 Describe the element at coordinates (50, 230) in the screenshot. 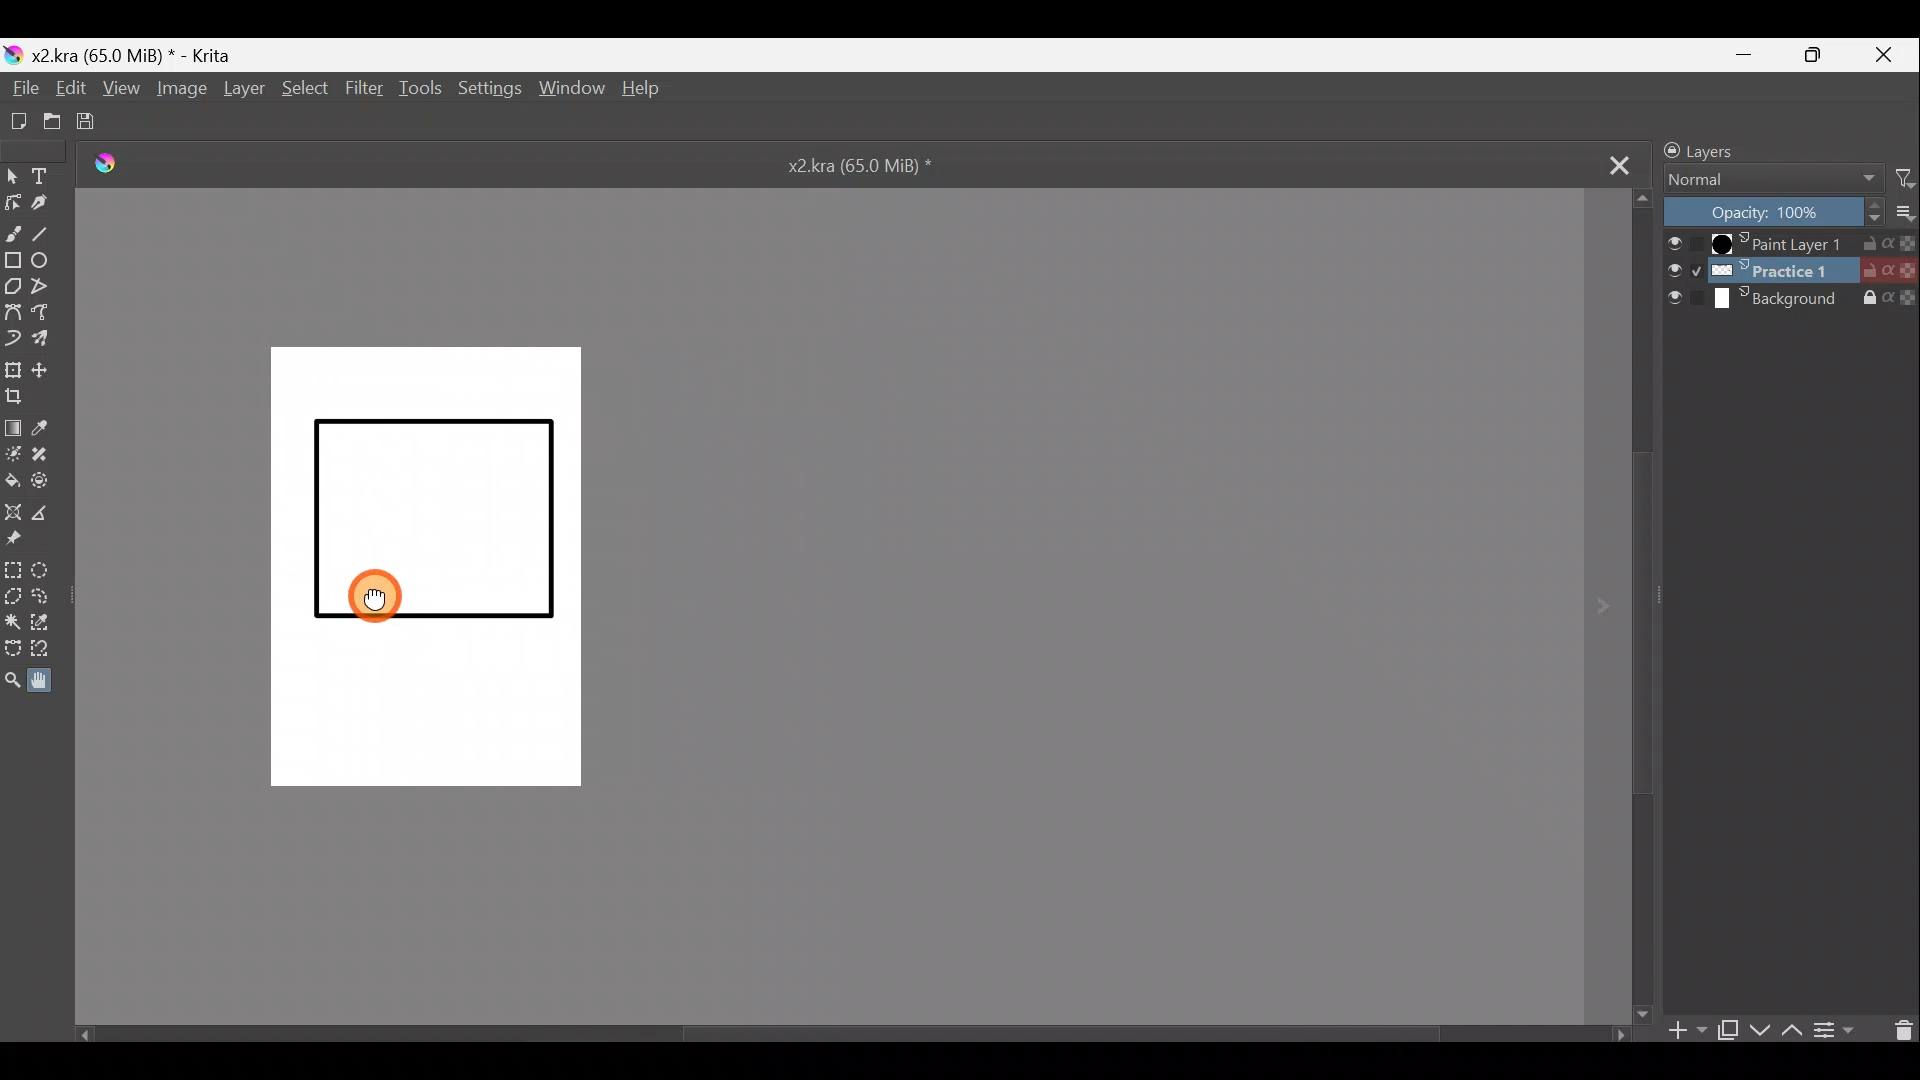

I see `Line tool` at that location.